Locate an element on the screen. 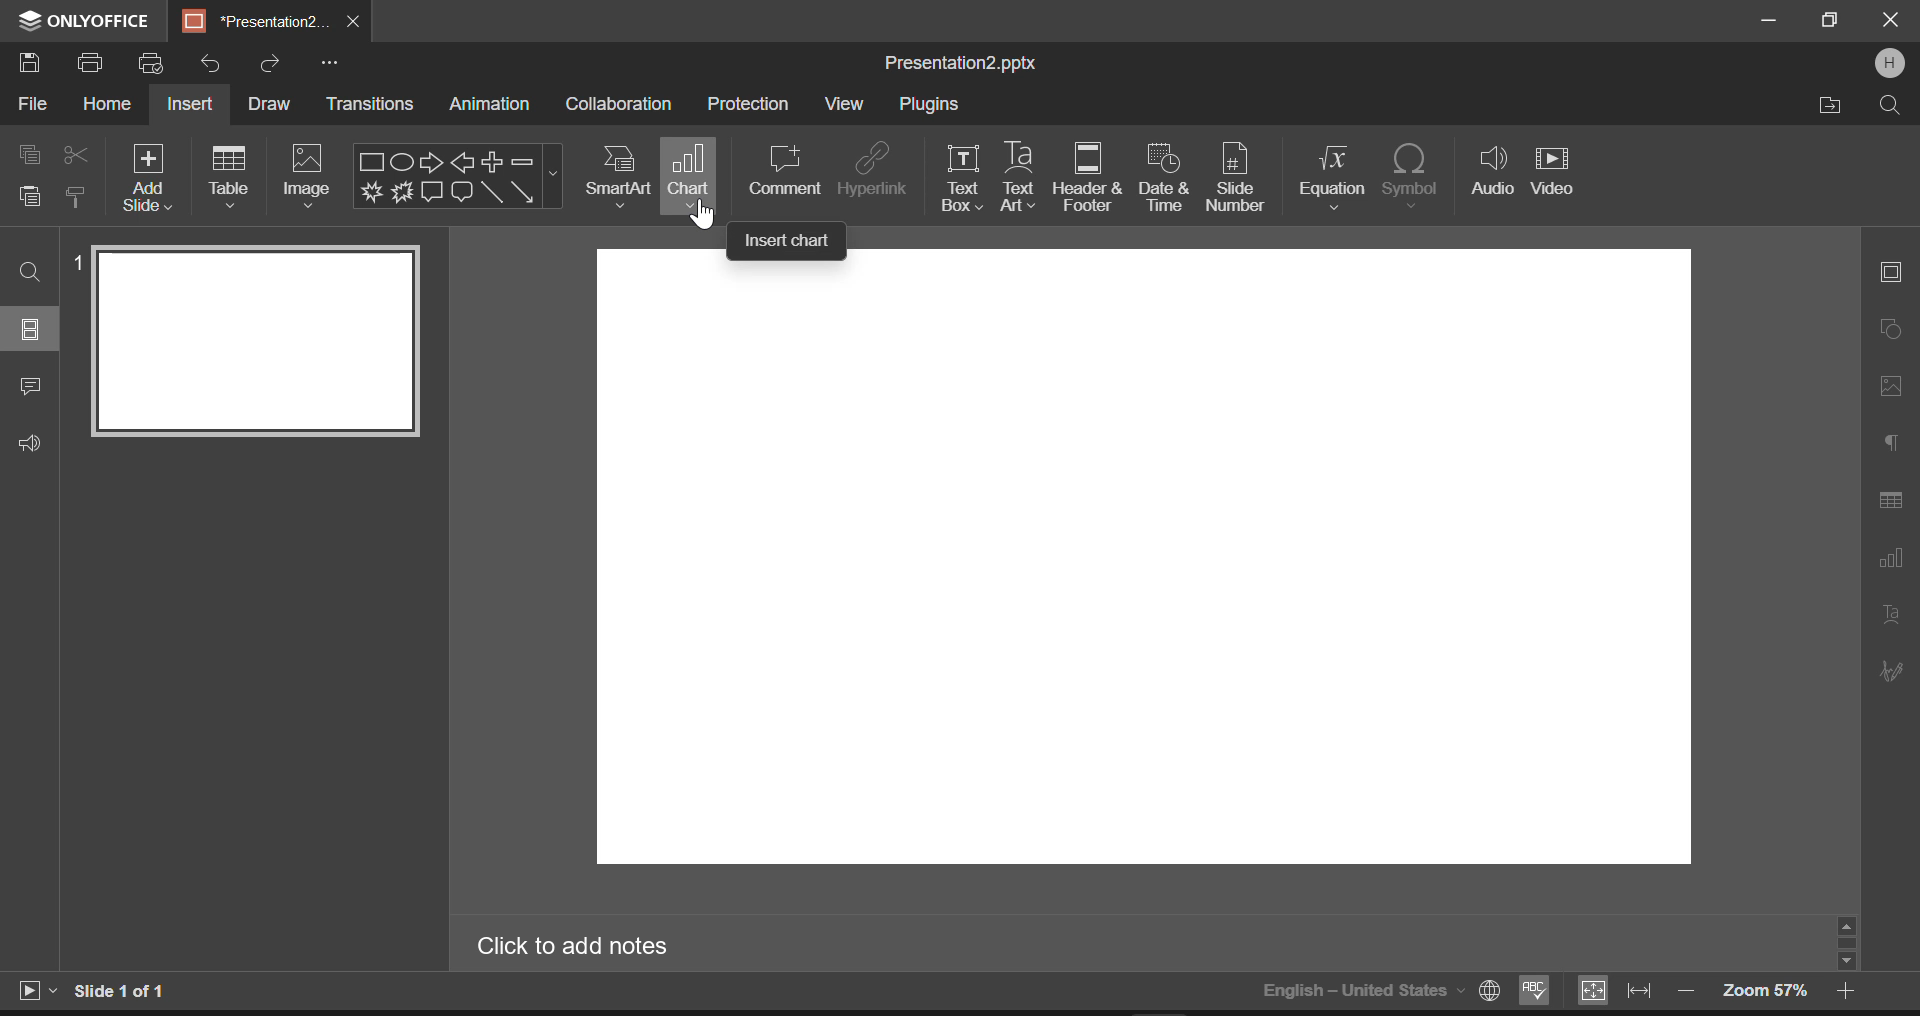 This screenshot has width=1920, height=1016. Rounded Rectangle Callout is located at coordinates (463, 192).